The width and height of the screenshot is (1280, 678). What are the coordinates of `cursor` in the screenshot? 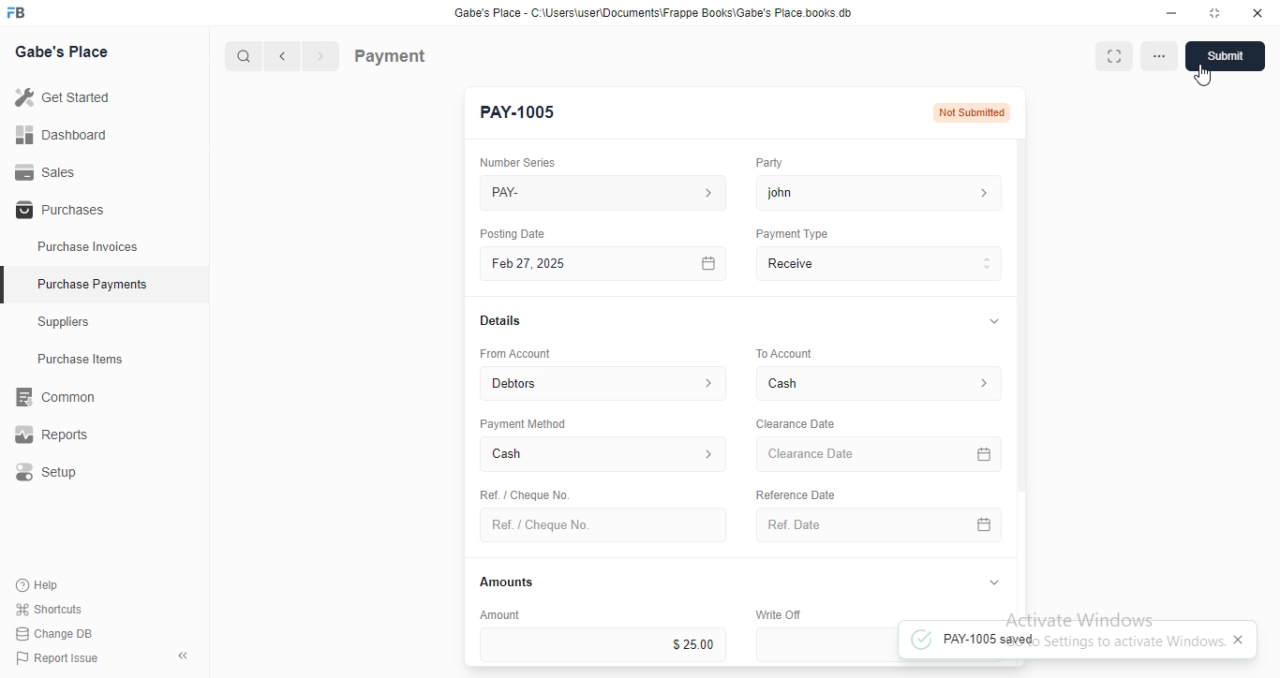 It's located at (1209, 78).